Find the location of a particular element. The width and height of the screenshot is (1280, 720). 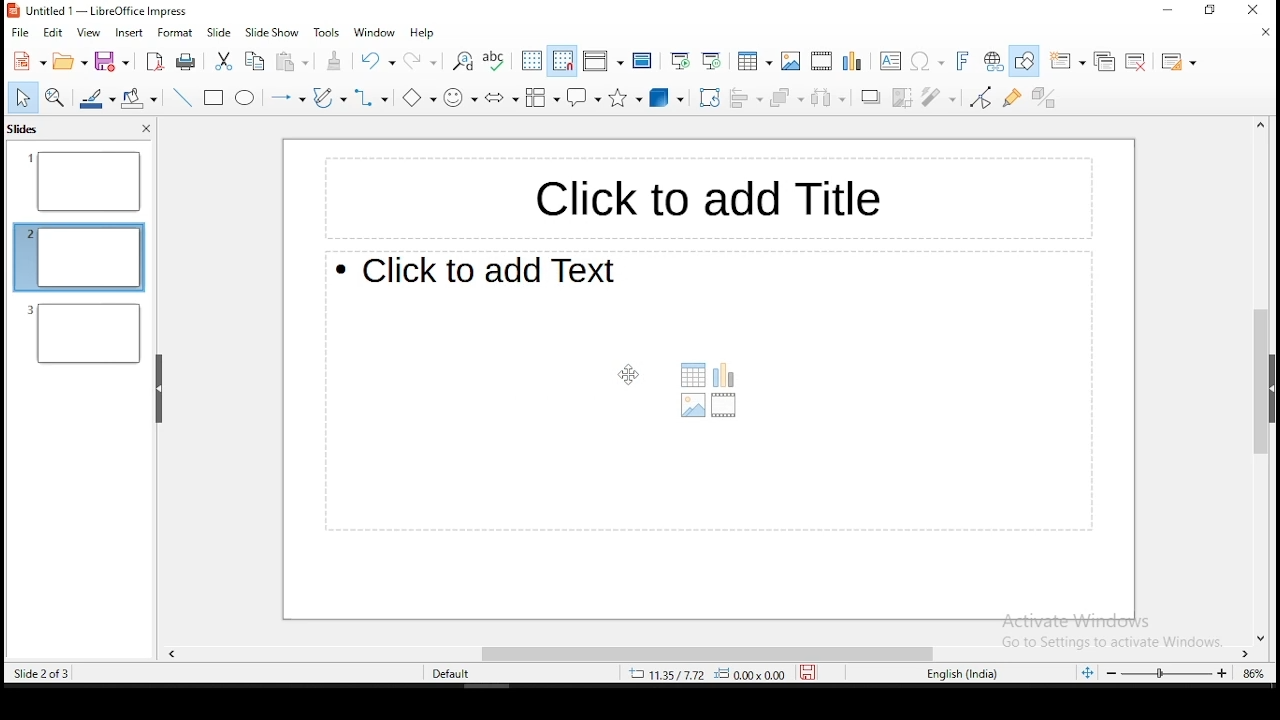

filter is located at coordinates (934, 94).